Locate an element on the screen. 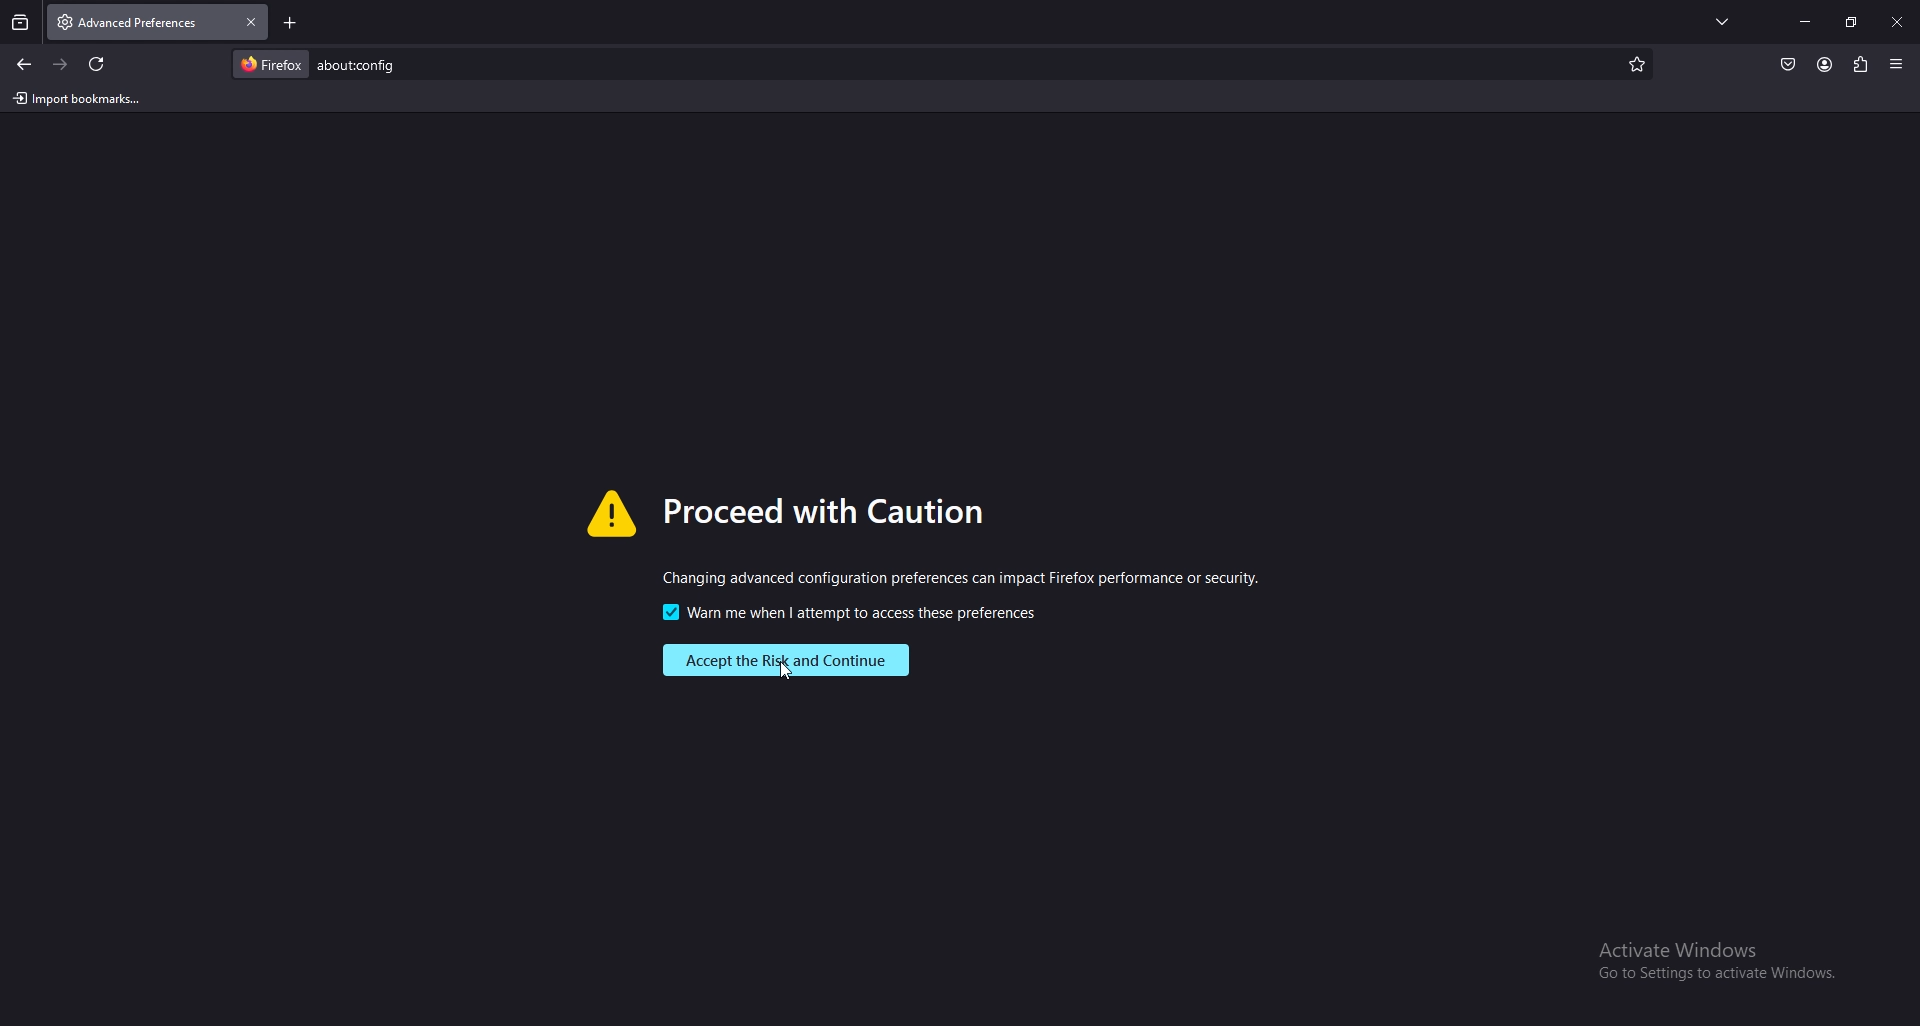 The height and width of the screenshot is (1026, 1920). search item is located at coordinates (361, 63).